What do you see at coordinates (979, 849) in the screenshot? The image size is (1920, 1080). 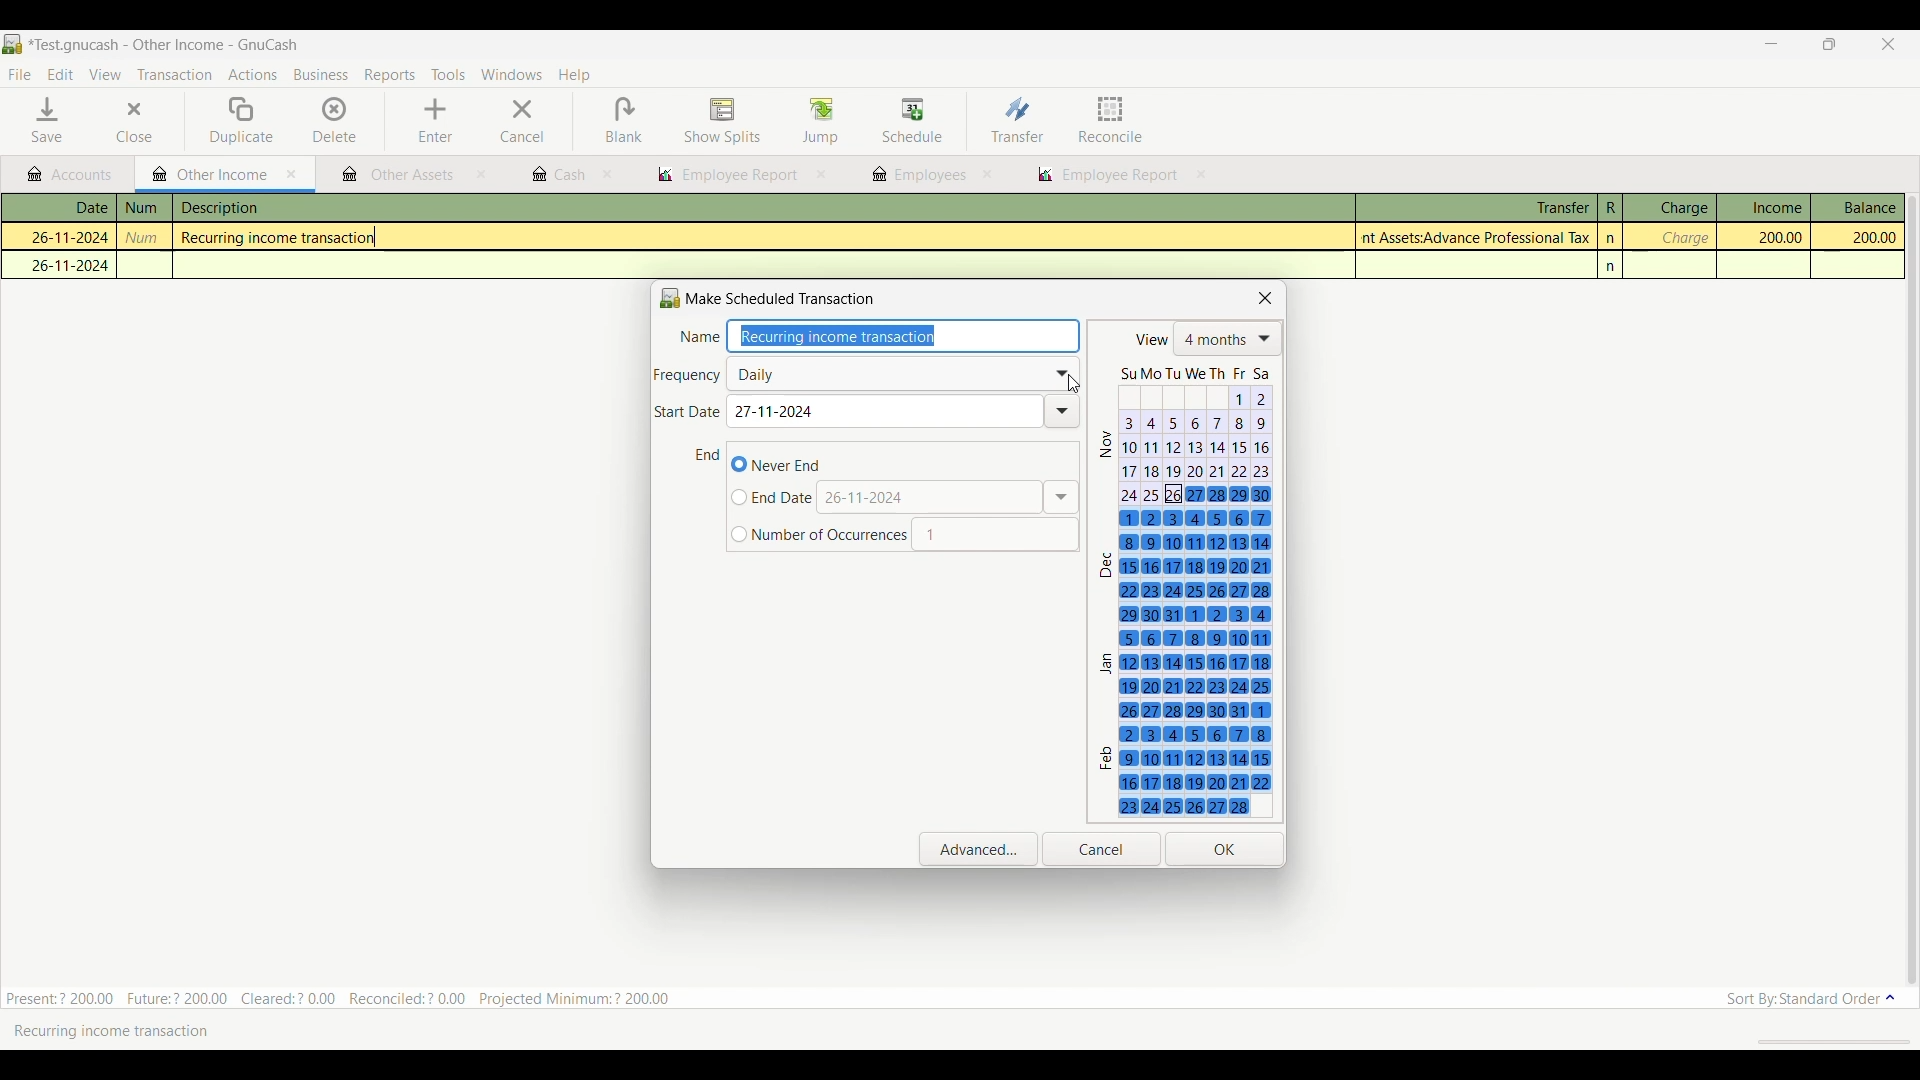 I see `Open advanced settings` at bounding box center [979, 849].